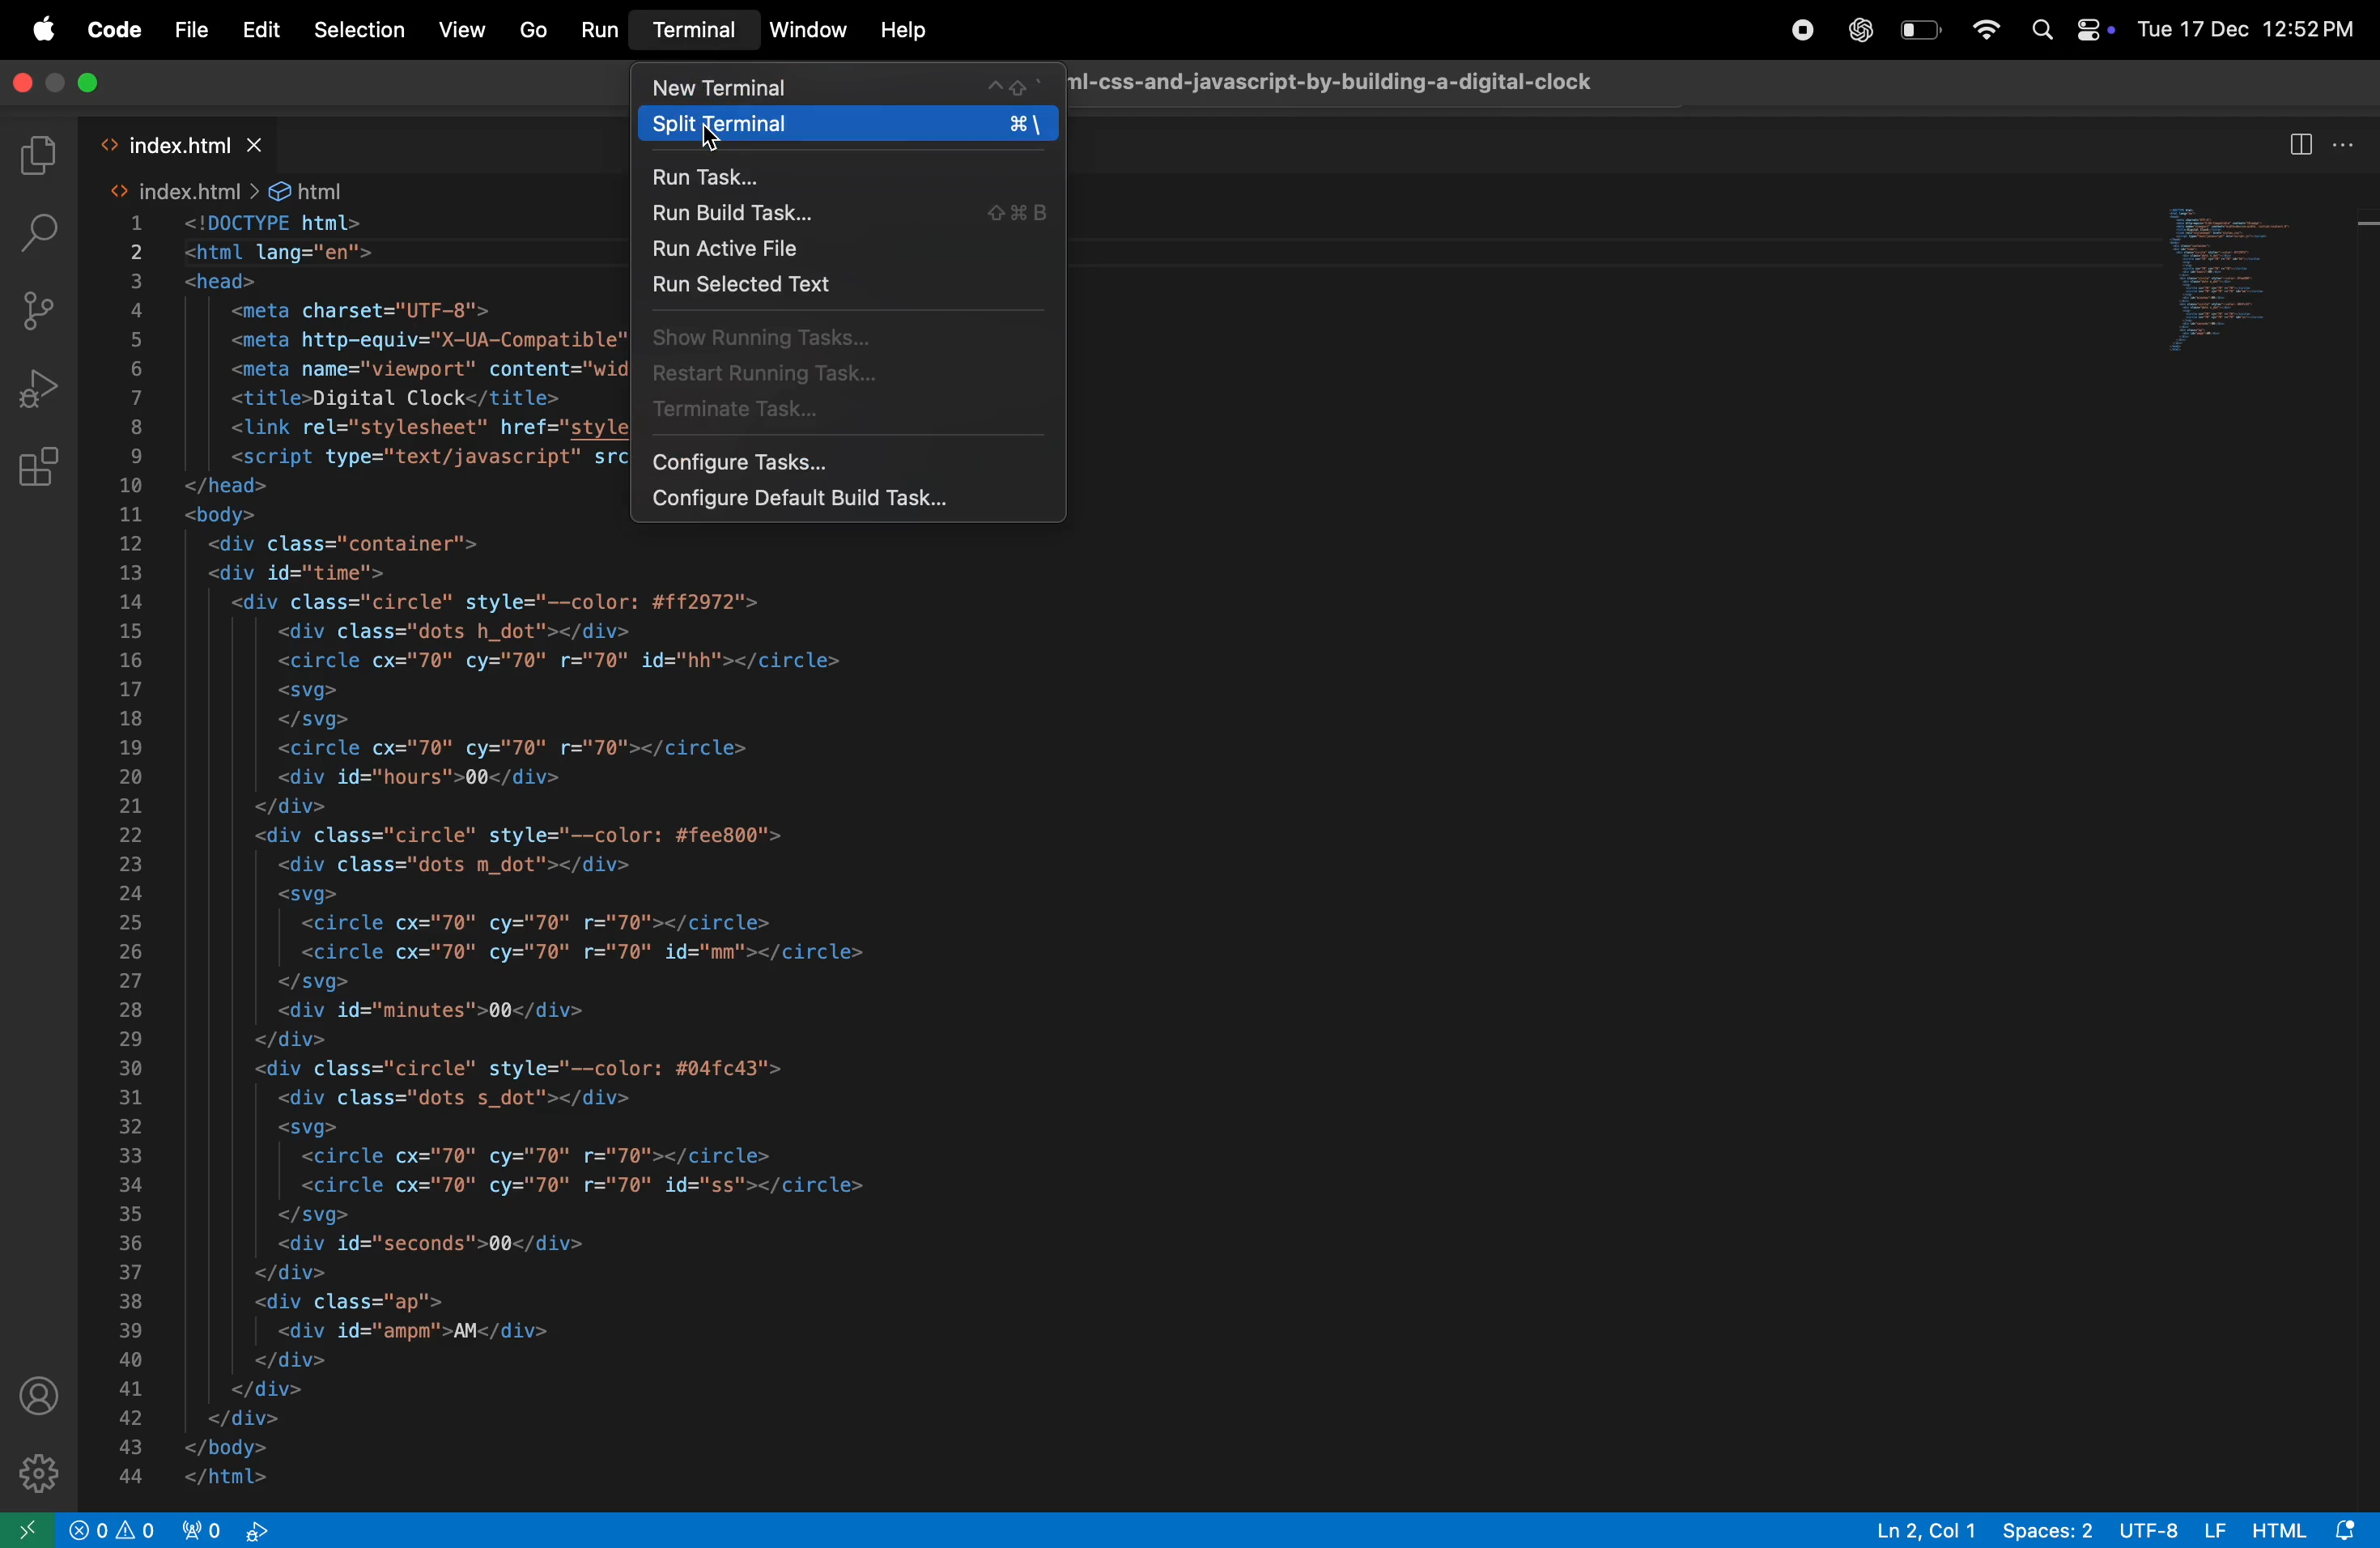 The height and width of the screenshot is (1548, 2380). What do you see at coordinates (189, 32) in the screenshot?
I see `File` at bounding box center [189, 32].